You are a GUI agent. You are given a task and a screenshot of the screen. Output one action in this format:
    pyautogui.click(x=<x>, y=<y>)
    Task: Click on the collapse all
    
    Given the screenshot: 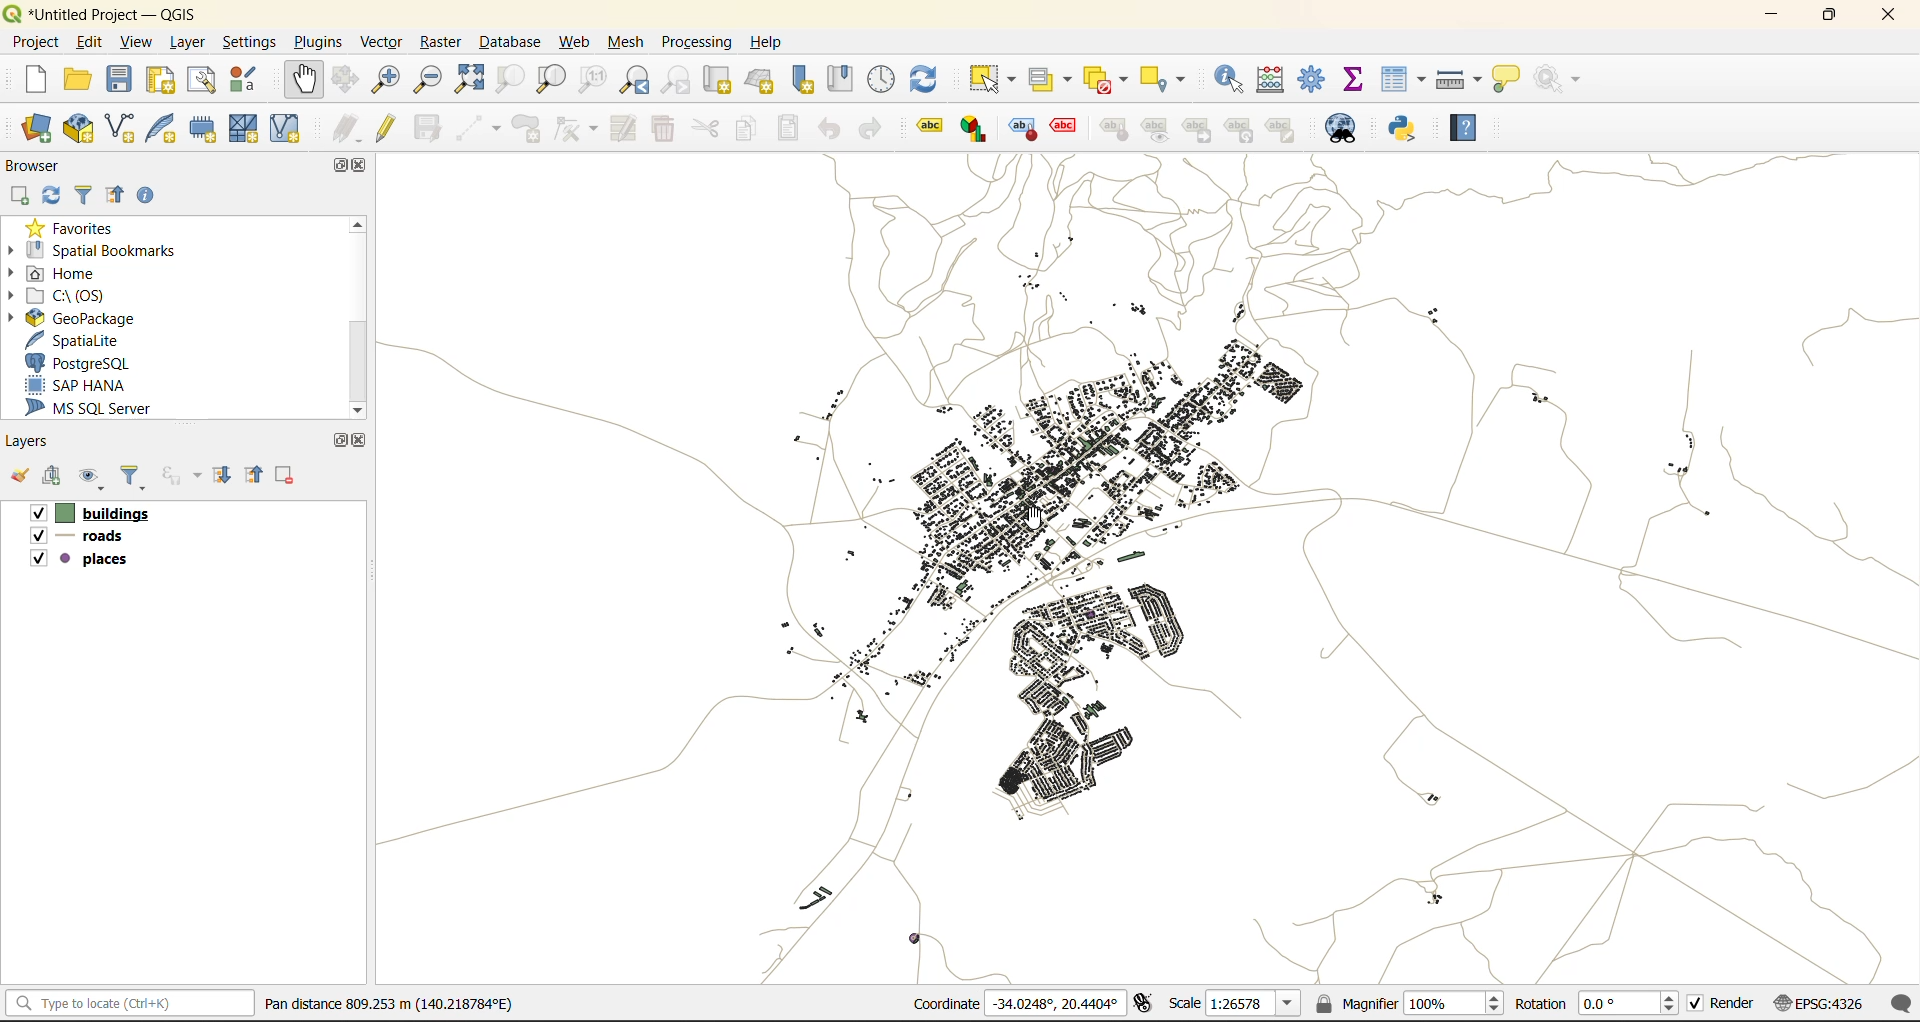 What is the action you would take?
    pyautogui.click(x=118, y=193)
    